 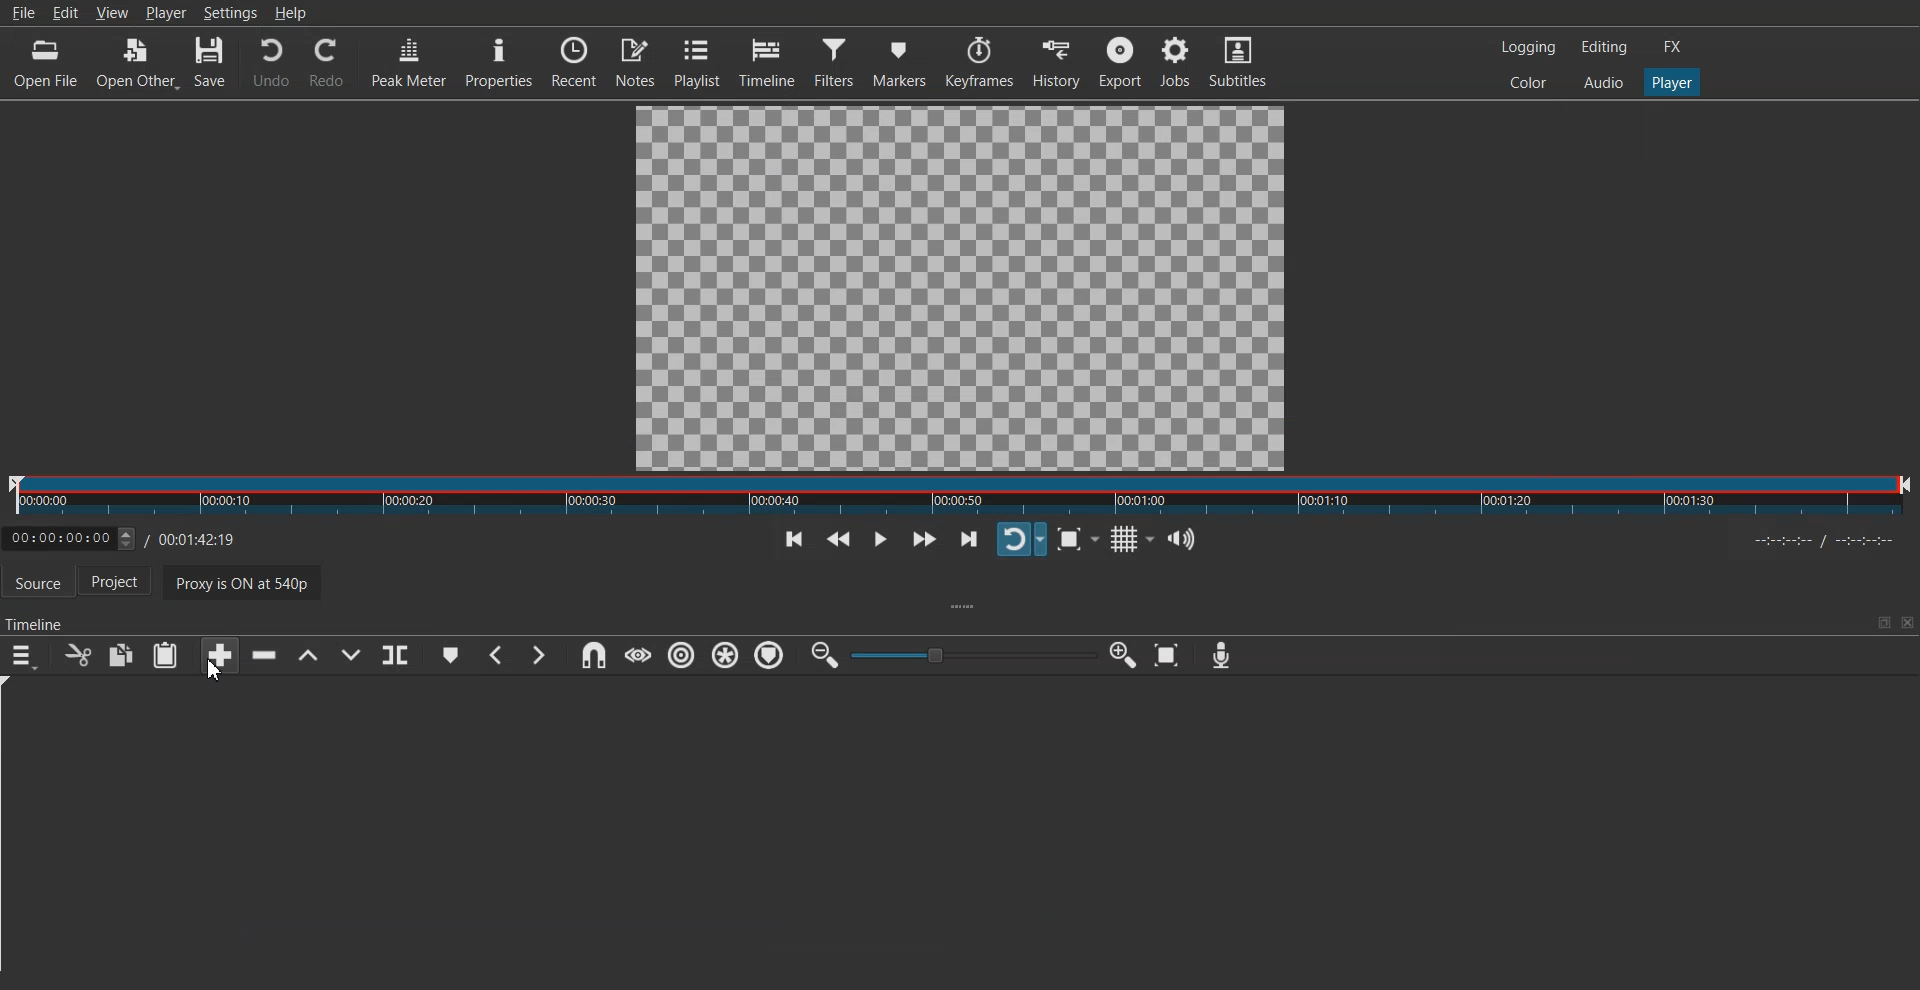 What do you see at coordinates (1673, 47) in the screenshot?
I see `FX` at bounding box center [1673, 47].